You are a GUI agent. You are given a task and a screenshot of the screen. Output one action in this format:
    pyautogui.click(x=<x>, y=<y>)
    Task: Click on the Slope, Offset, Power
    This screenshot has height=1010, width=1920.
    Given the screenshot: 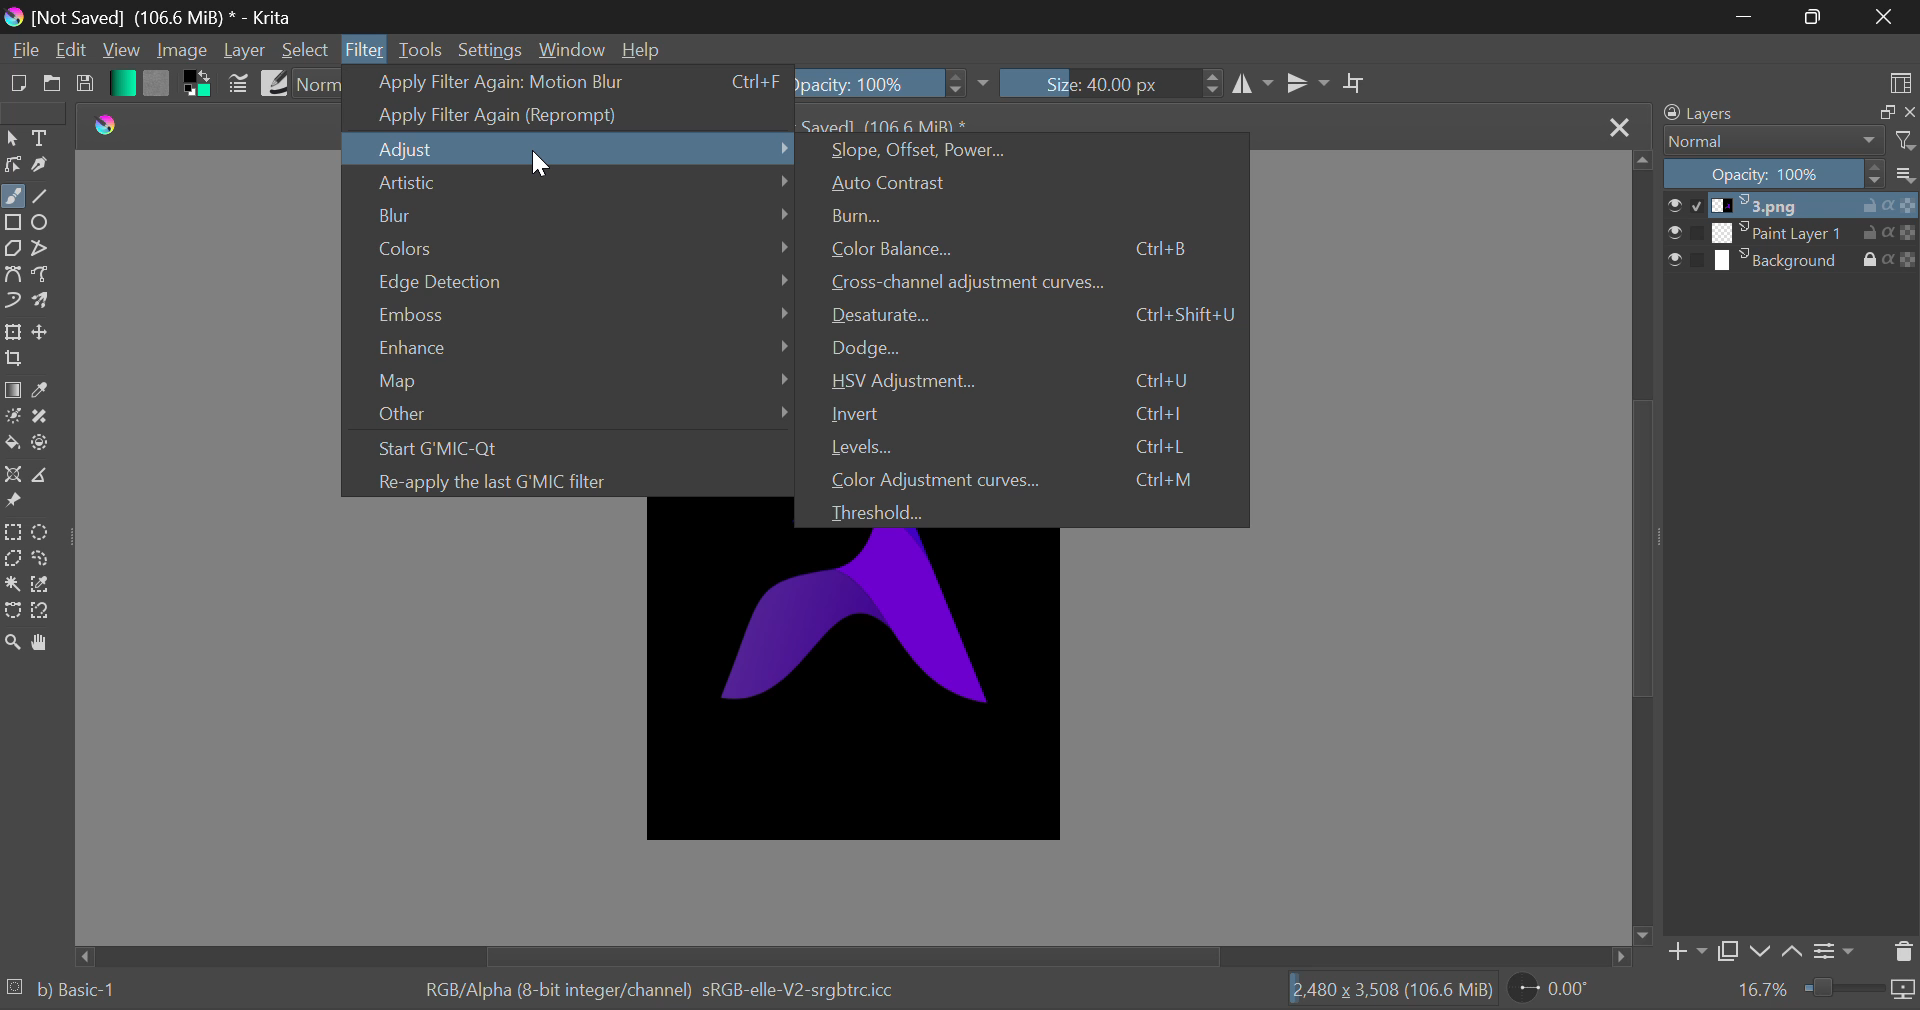 What is the action you would take?
    pyautogui.click(x=1025, y=152)
    